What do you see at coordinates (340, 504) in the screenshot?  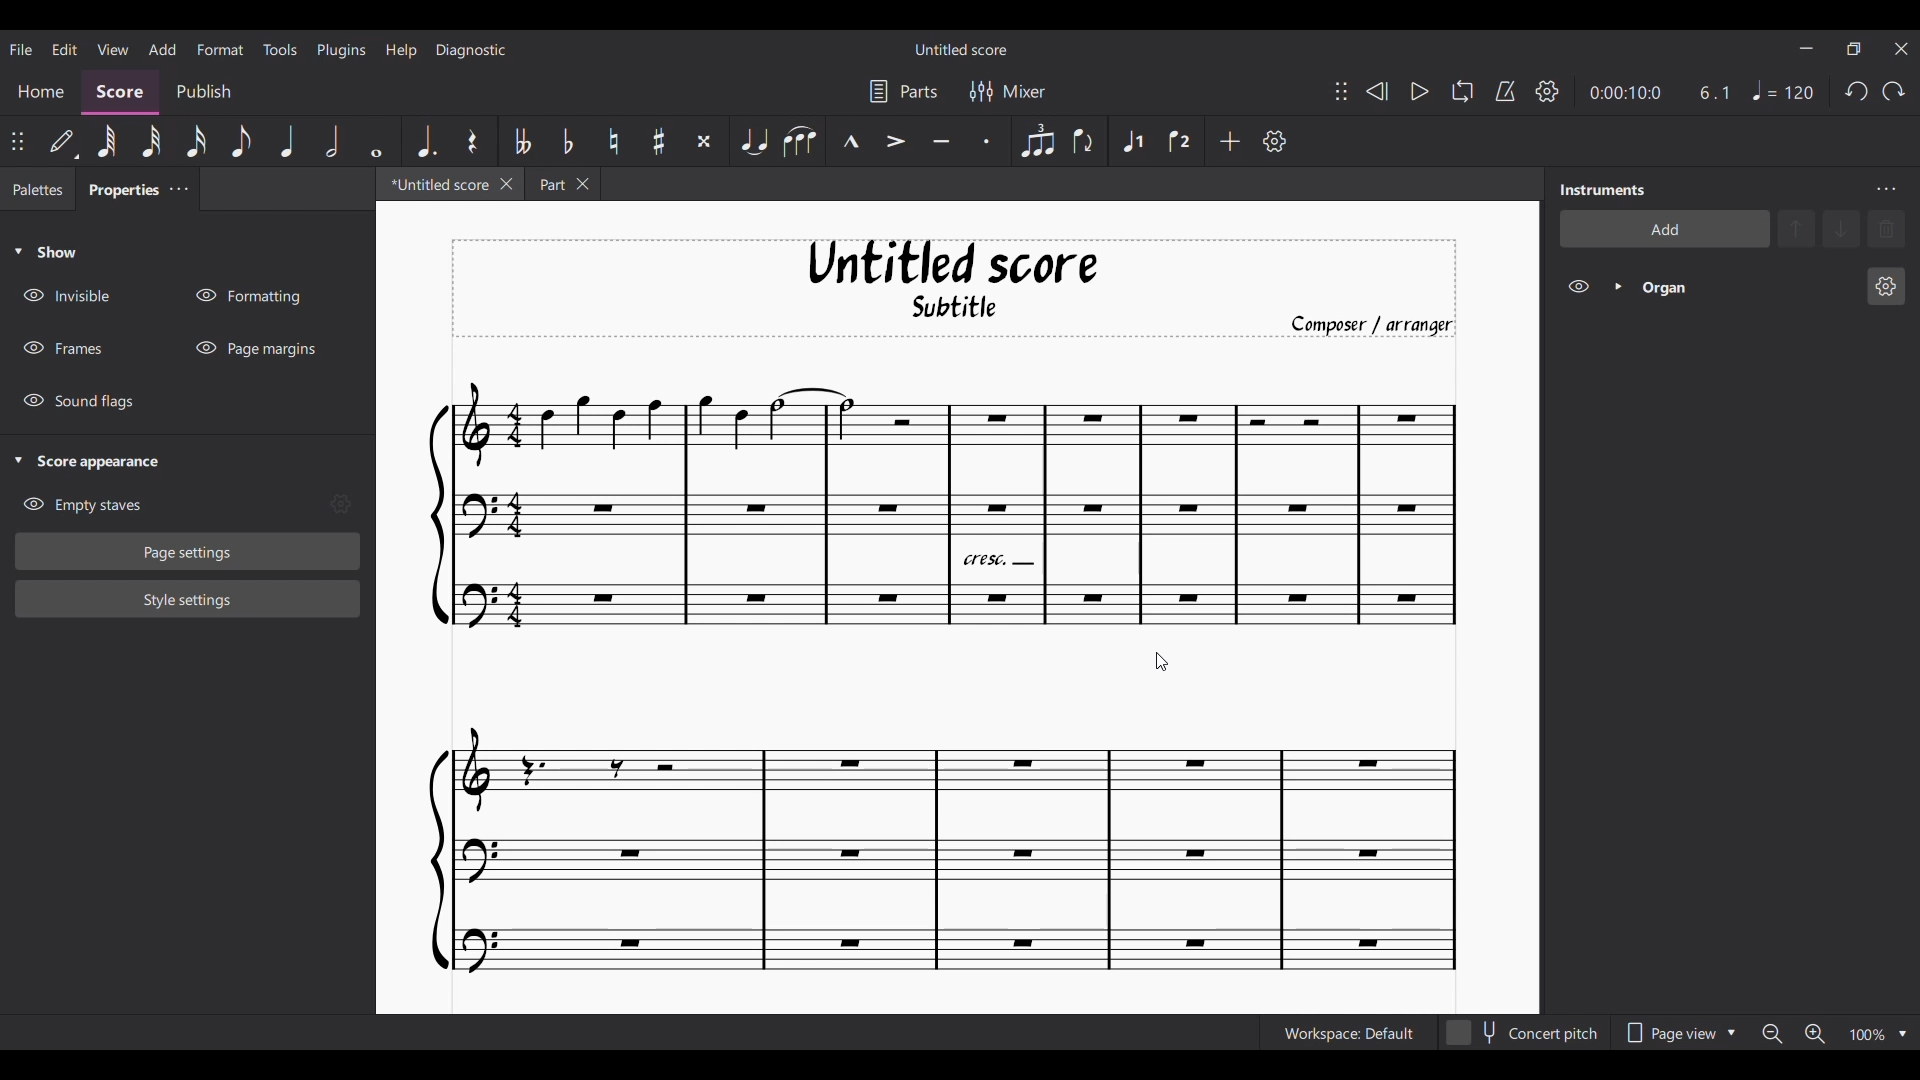 I see `Empty stave settings` at bounding box center [340, 504].